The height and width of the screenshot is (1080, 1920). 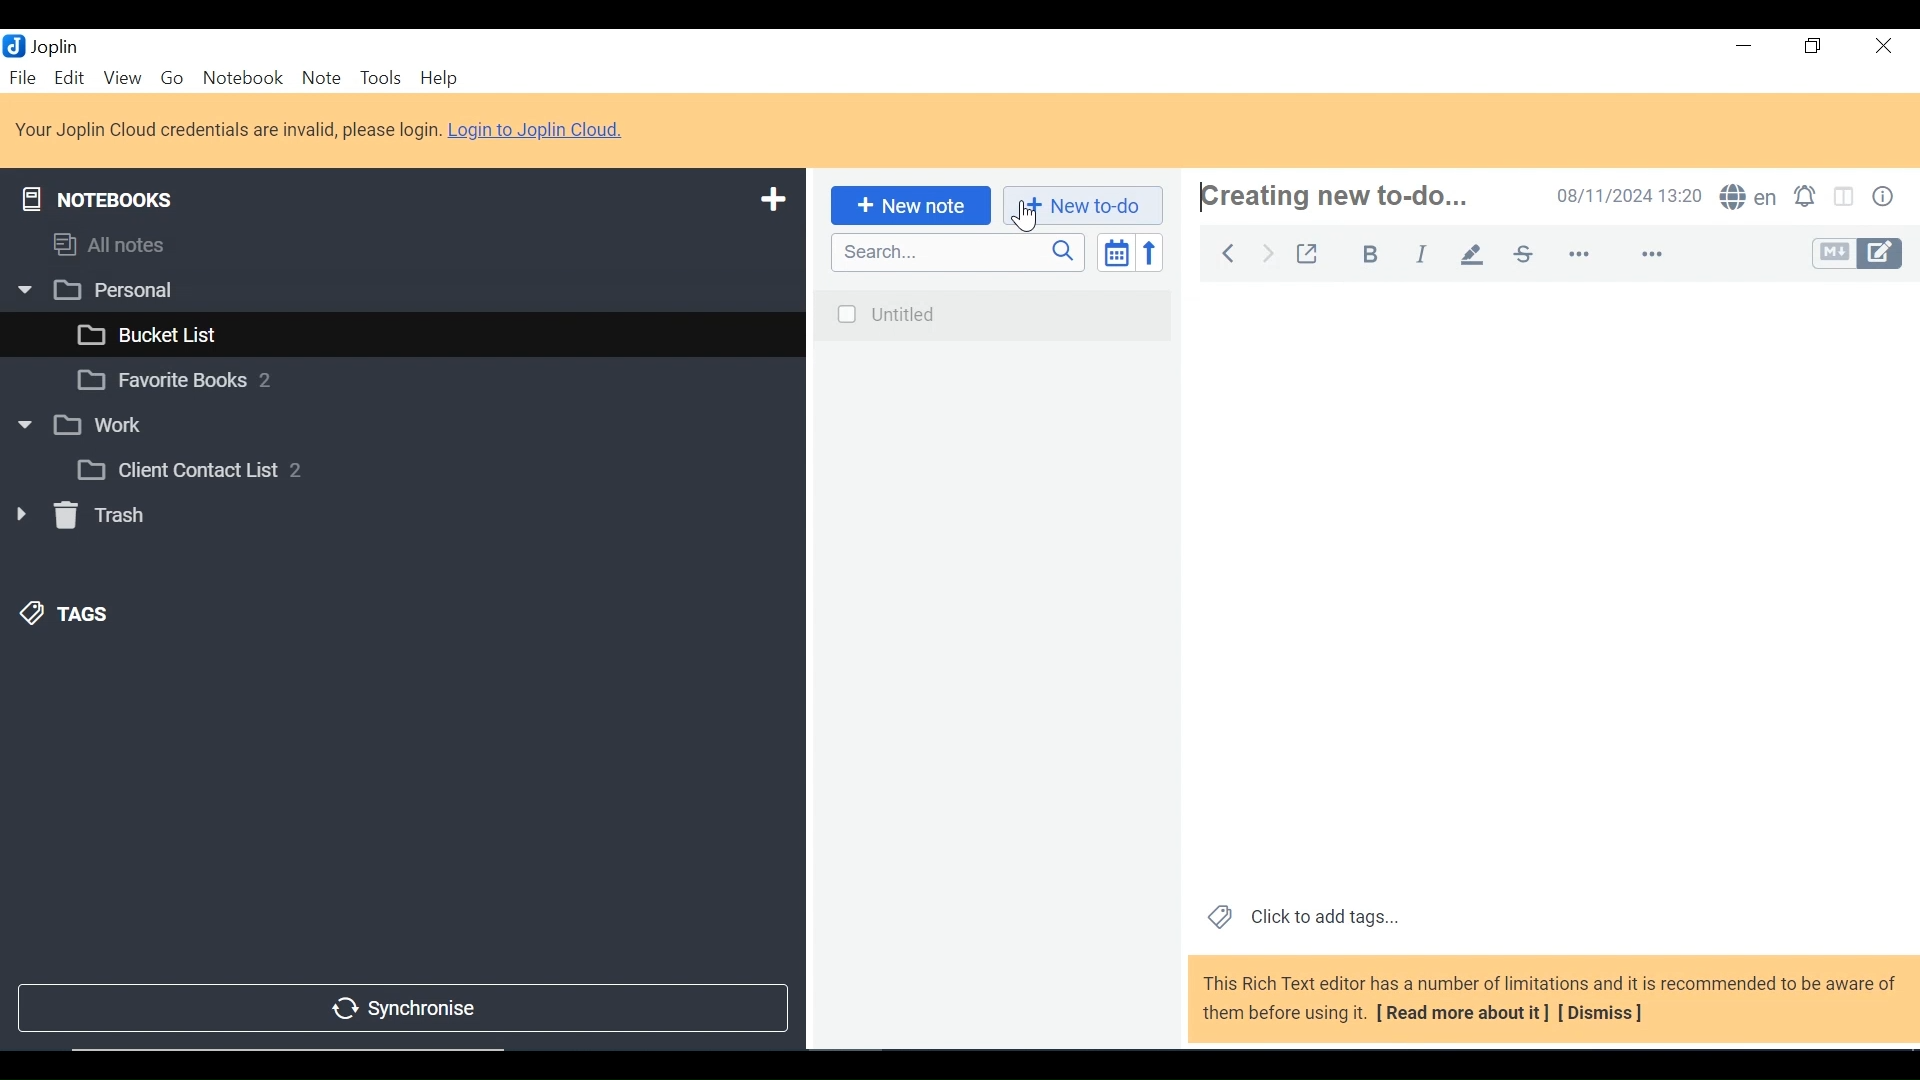 I want to click on Note Name, so click(x=1337, y=196).